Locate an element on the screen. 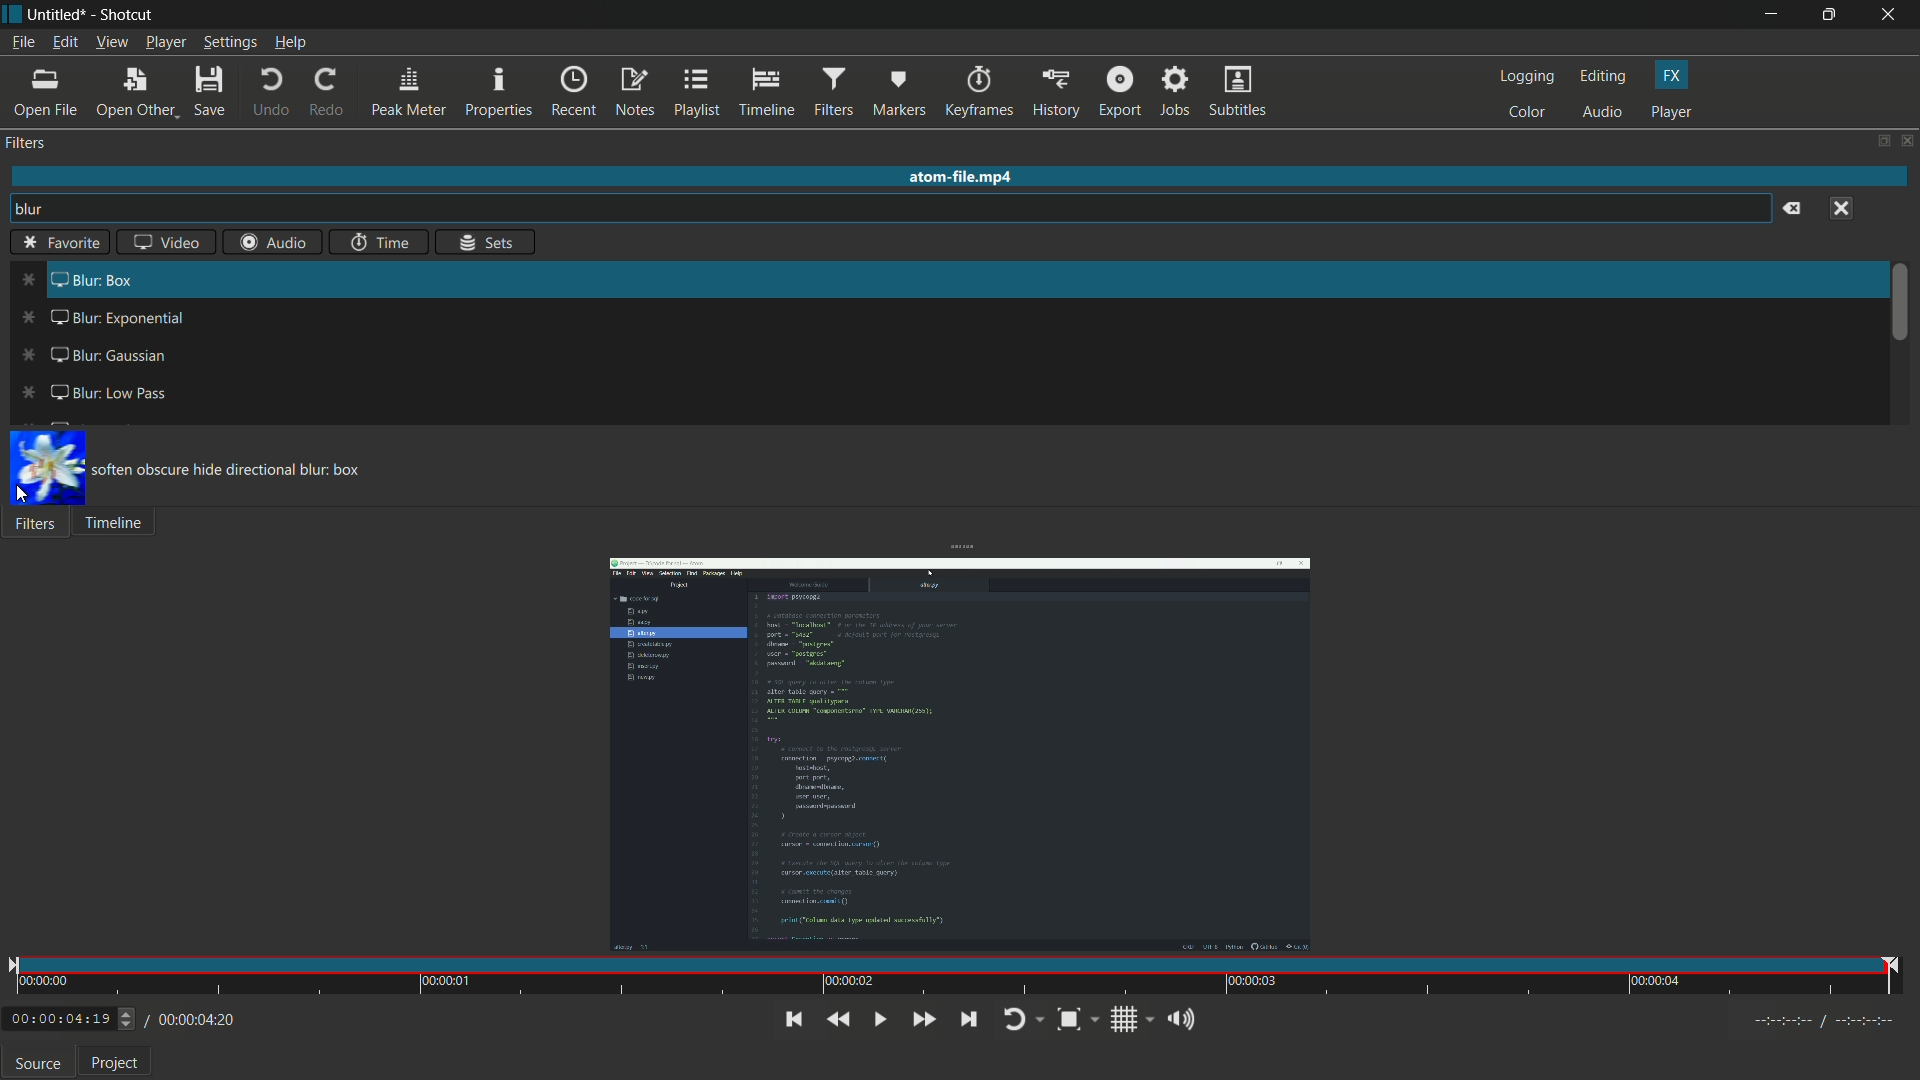  skip to the previous point is located at coordinates (791, 1019).